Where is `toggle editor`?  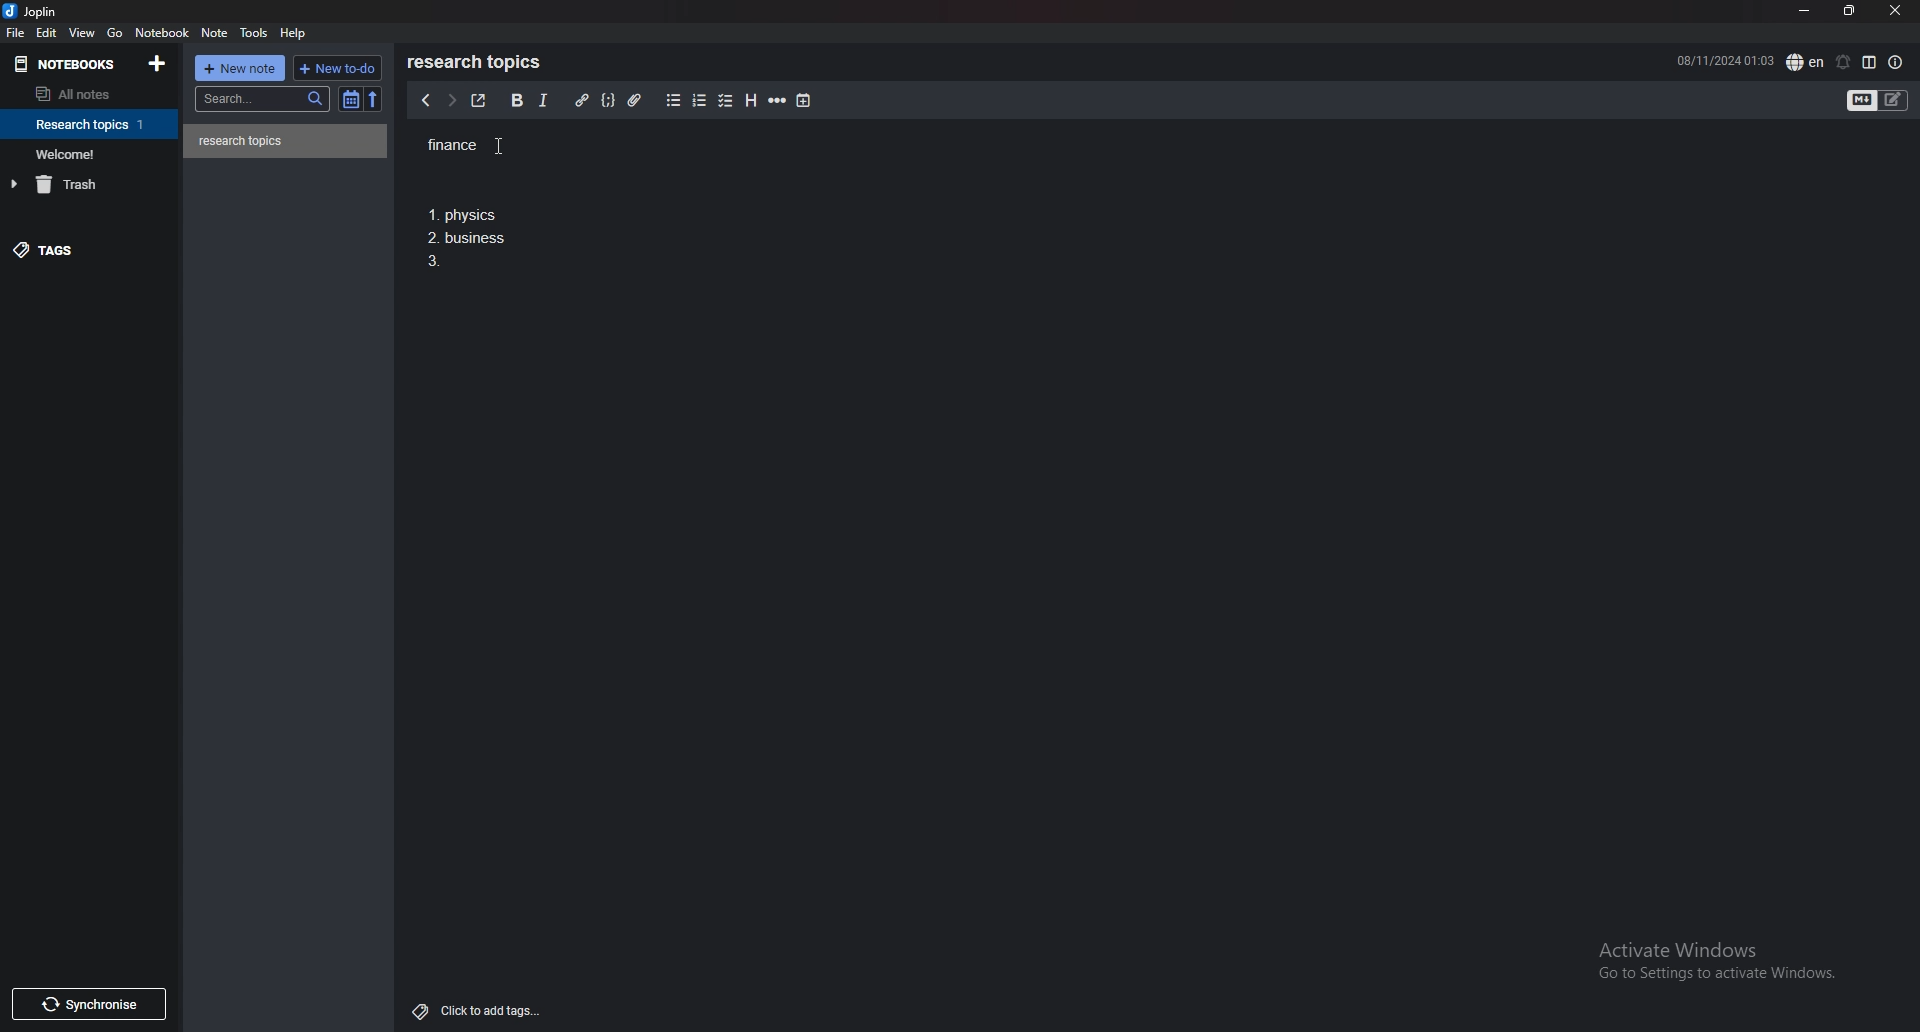 toggle editor is located at coordinates (1879, 100).